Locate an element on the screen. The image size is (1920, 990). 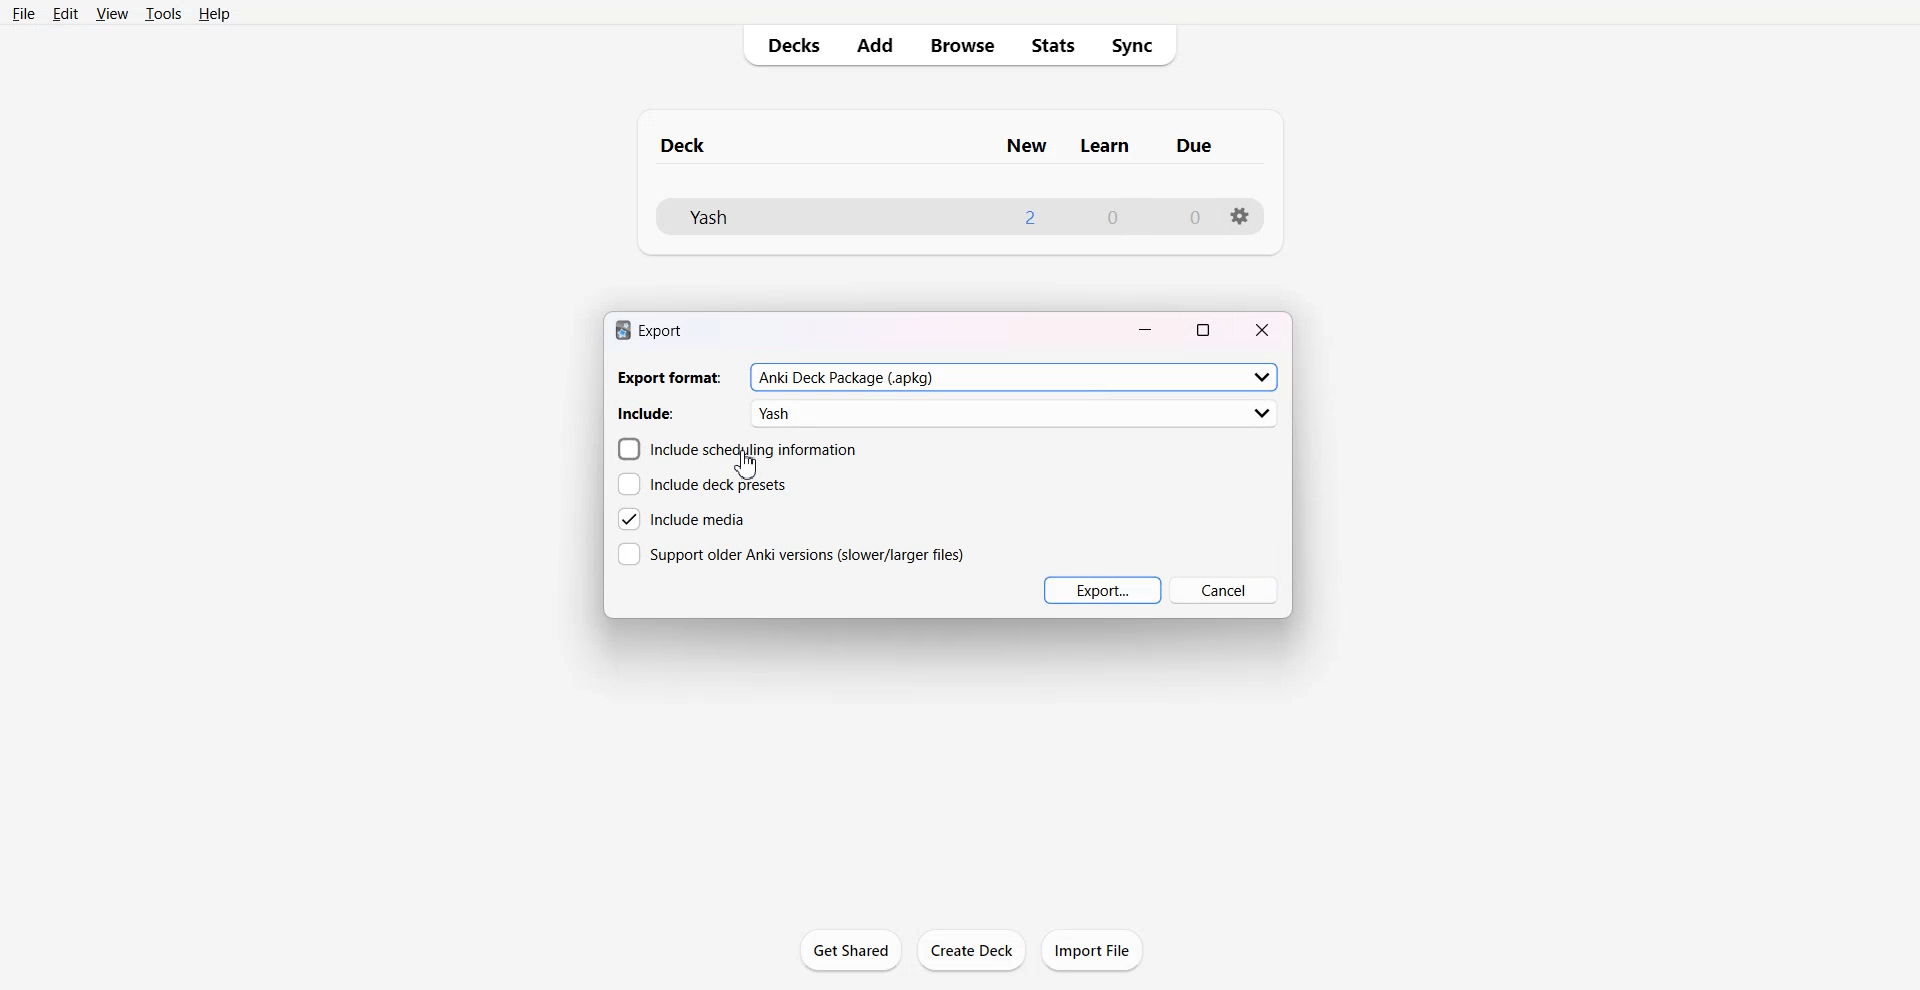
export is located at coordinates (648, 329).